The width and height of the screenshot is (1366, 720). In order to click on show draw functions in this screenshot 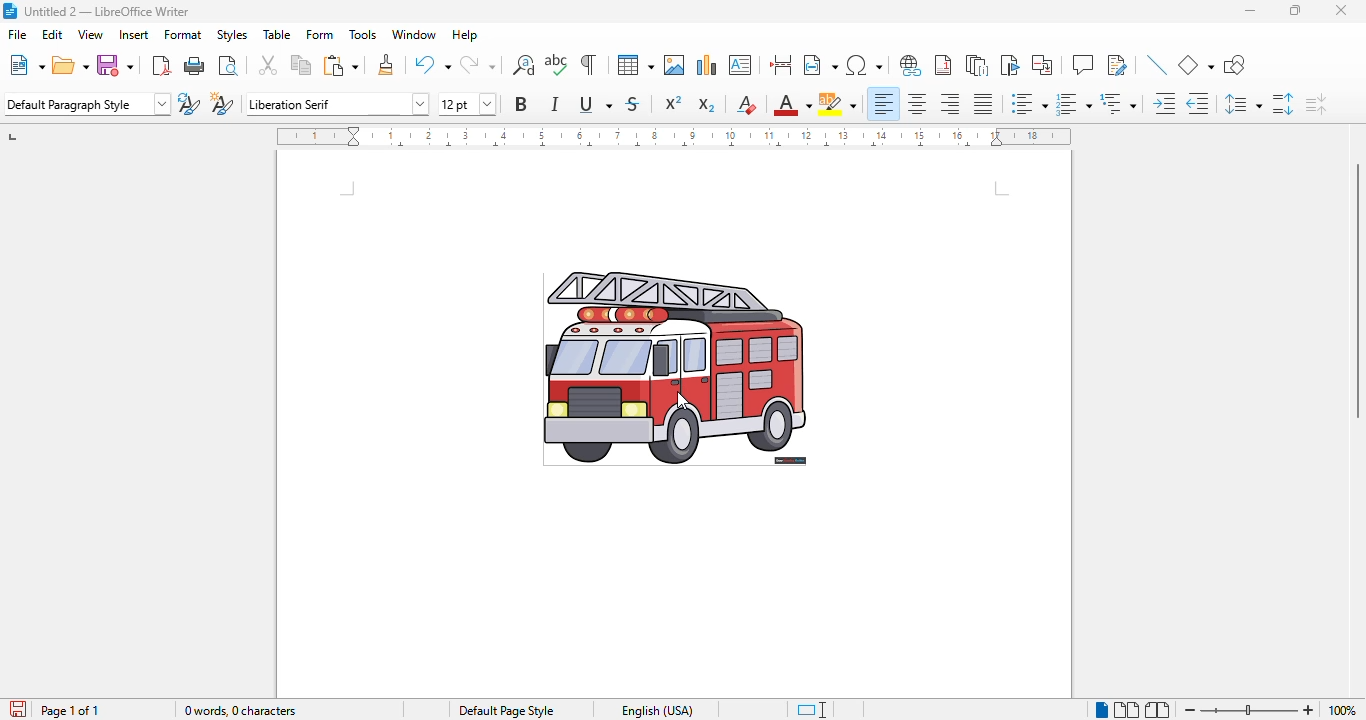, I will do `click(1235, 66)`.